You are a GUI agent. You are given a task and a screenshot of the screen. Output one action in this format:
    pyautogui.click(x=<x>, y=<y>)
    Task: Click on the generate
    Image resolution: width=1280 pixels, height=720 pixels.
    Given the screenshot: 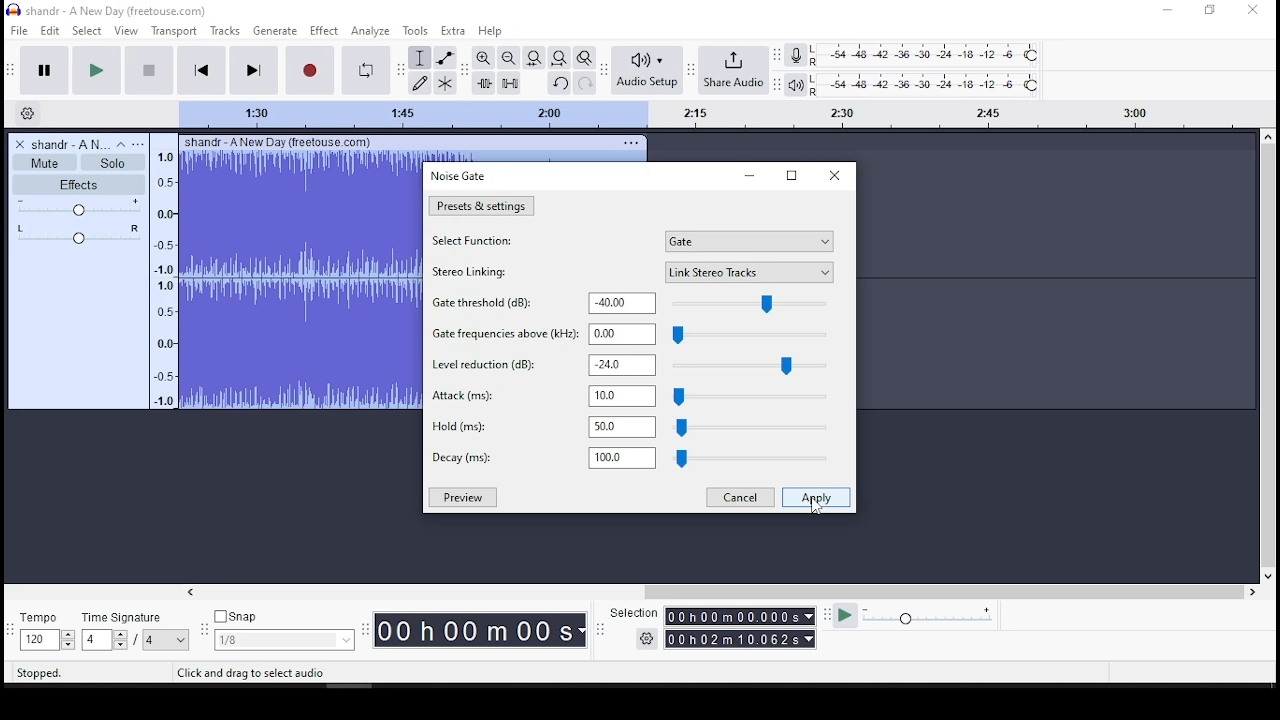 What is the action you would take?
    pyautogui.click(x=275, y=31)
    